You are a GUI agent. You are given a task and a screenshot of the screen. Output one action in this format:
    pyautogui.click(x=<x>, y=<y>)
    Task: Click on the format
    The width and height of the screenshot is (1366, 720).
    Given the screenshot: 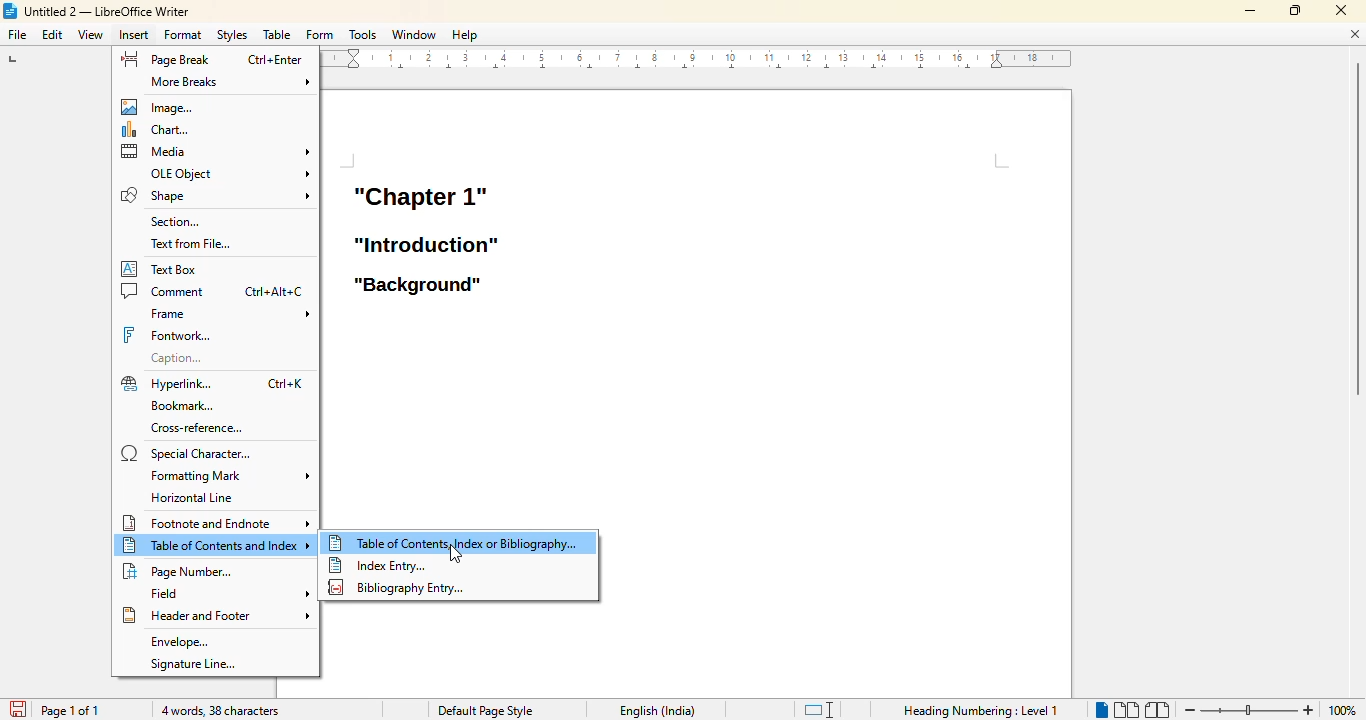 What is the action you would take?
    pyautogui.click(x=182, y=34)
    